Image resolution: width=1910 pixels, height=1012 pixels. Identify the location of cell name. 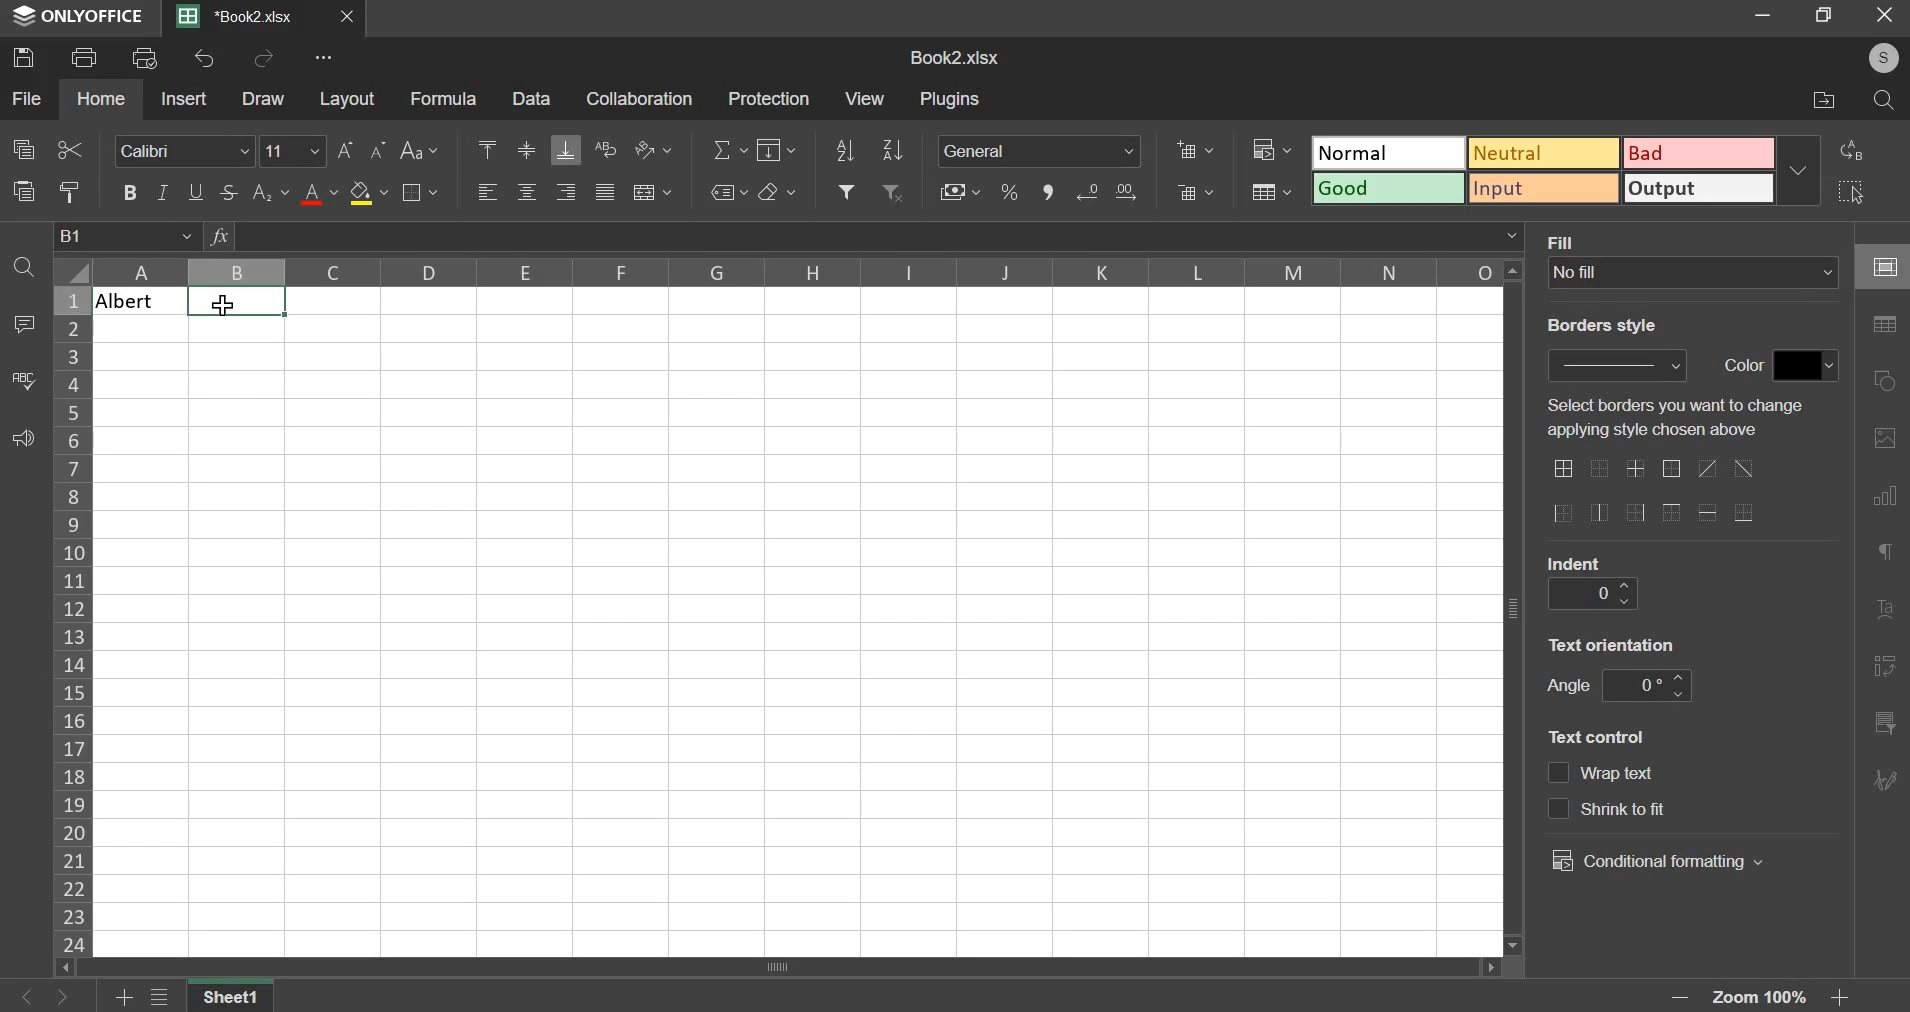
(127, 236).